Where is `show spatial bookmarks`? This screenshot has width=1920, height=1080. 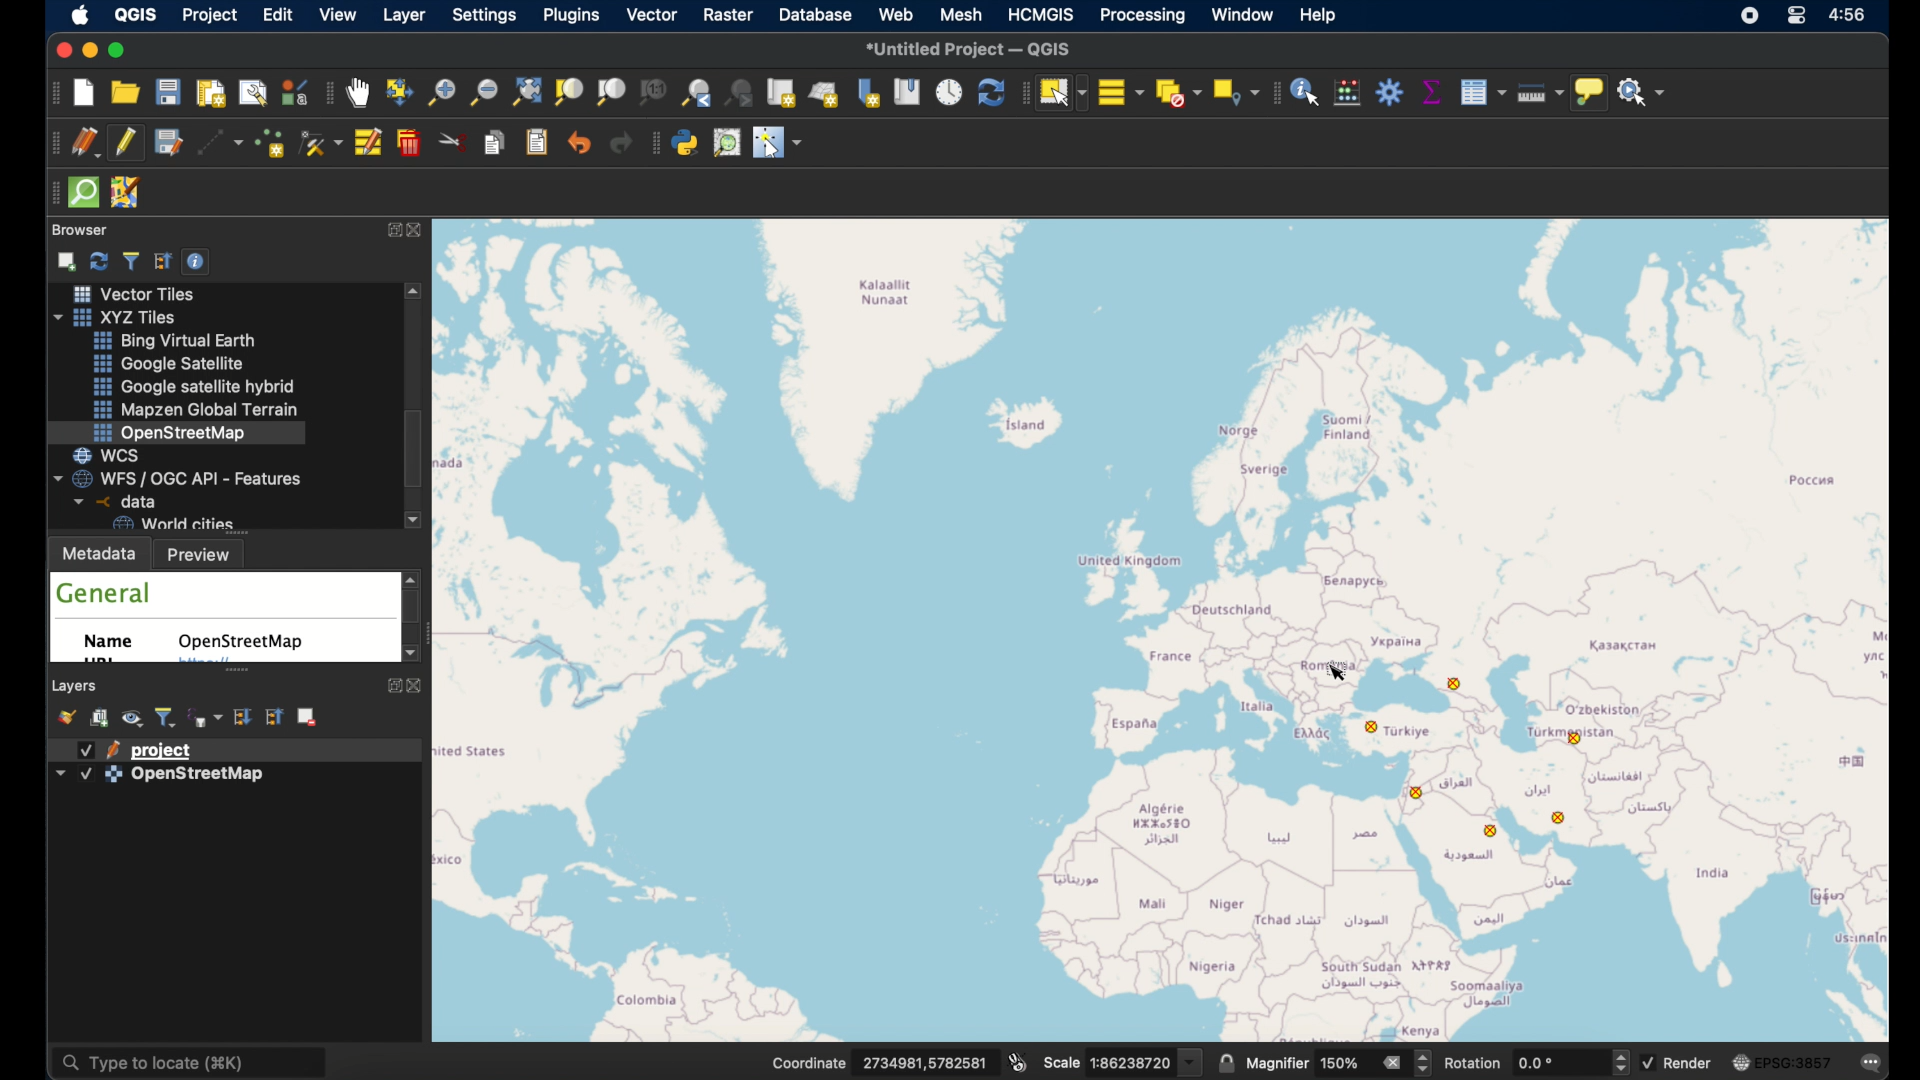
show spatial bookmarks is located at coordinates (908, 92).